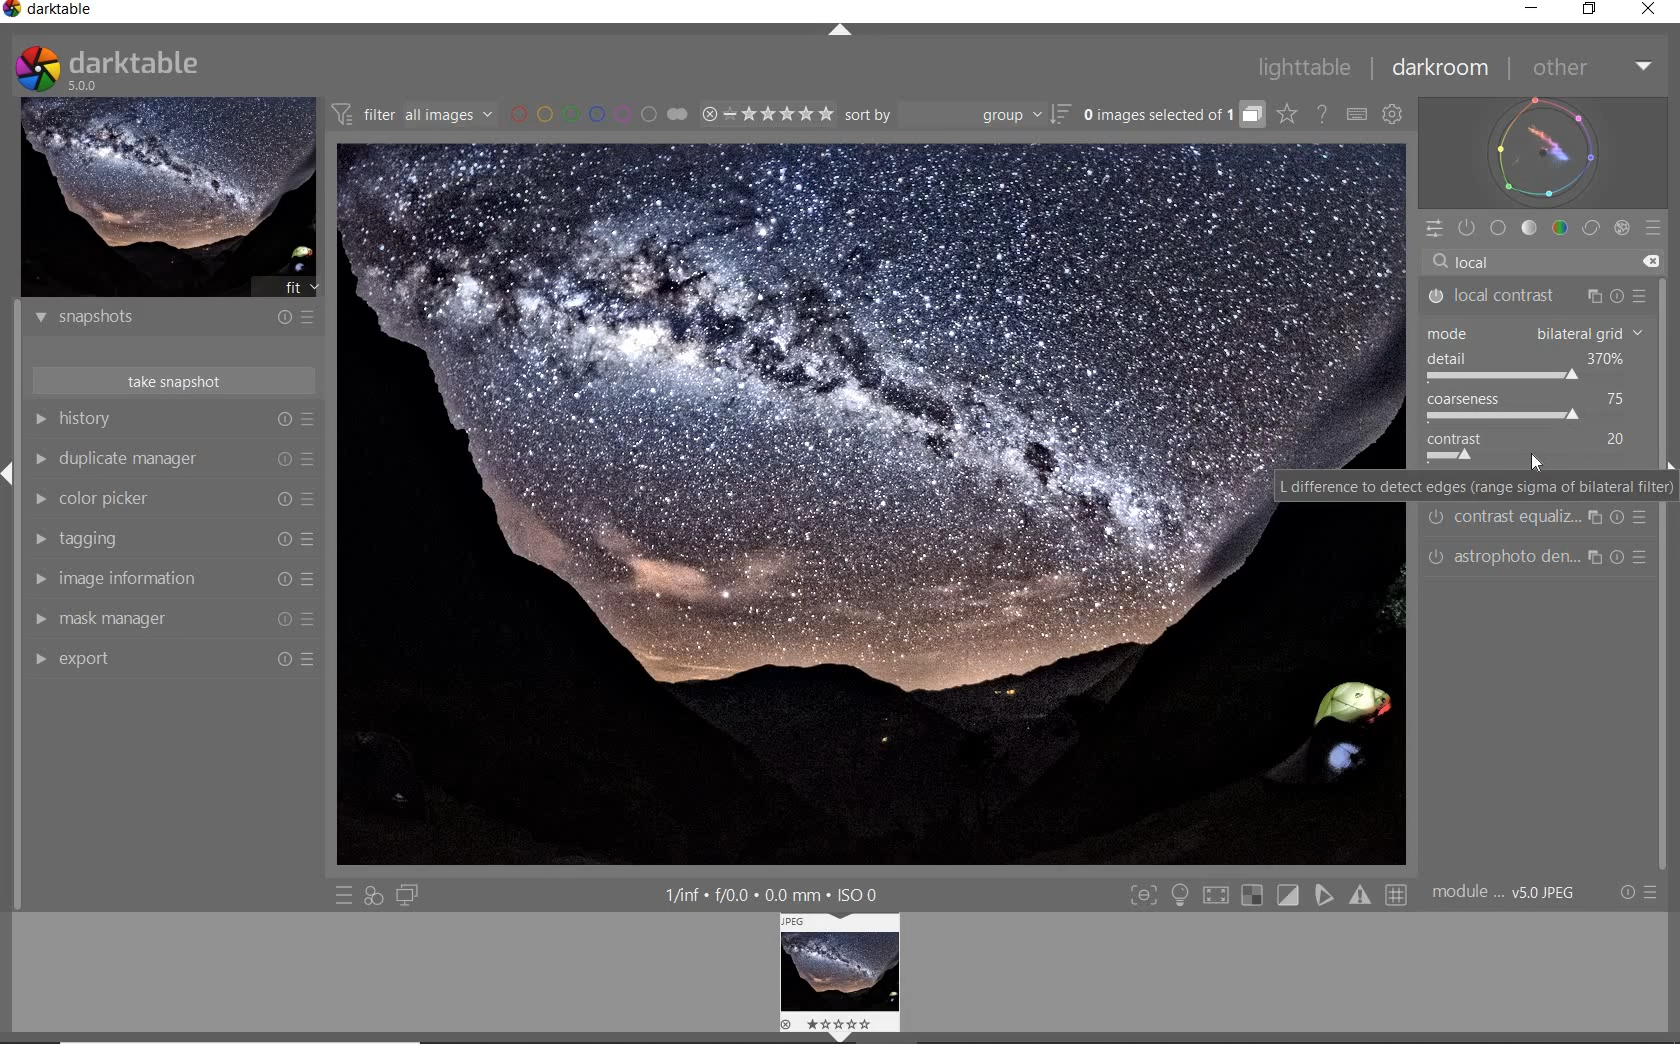 This screenshot has width=1680, height=1044. I want to click on Export, so click(86, 659).